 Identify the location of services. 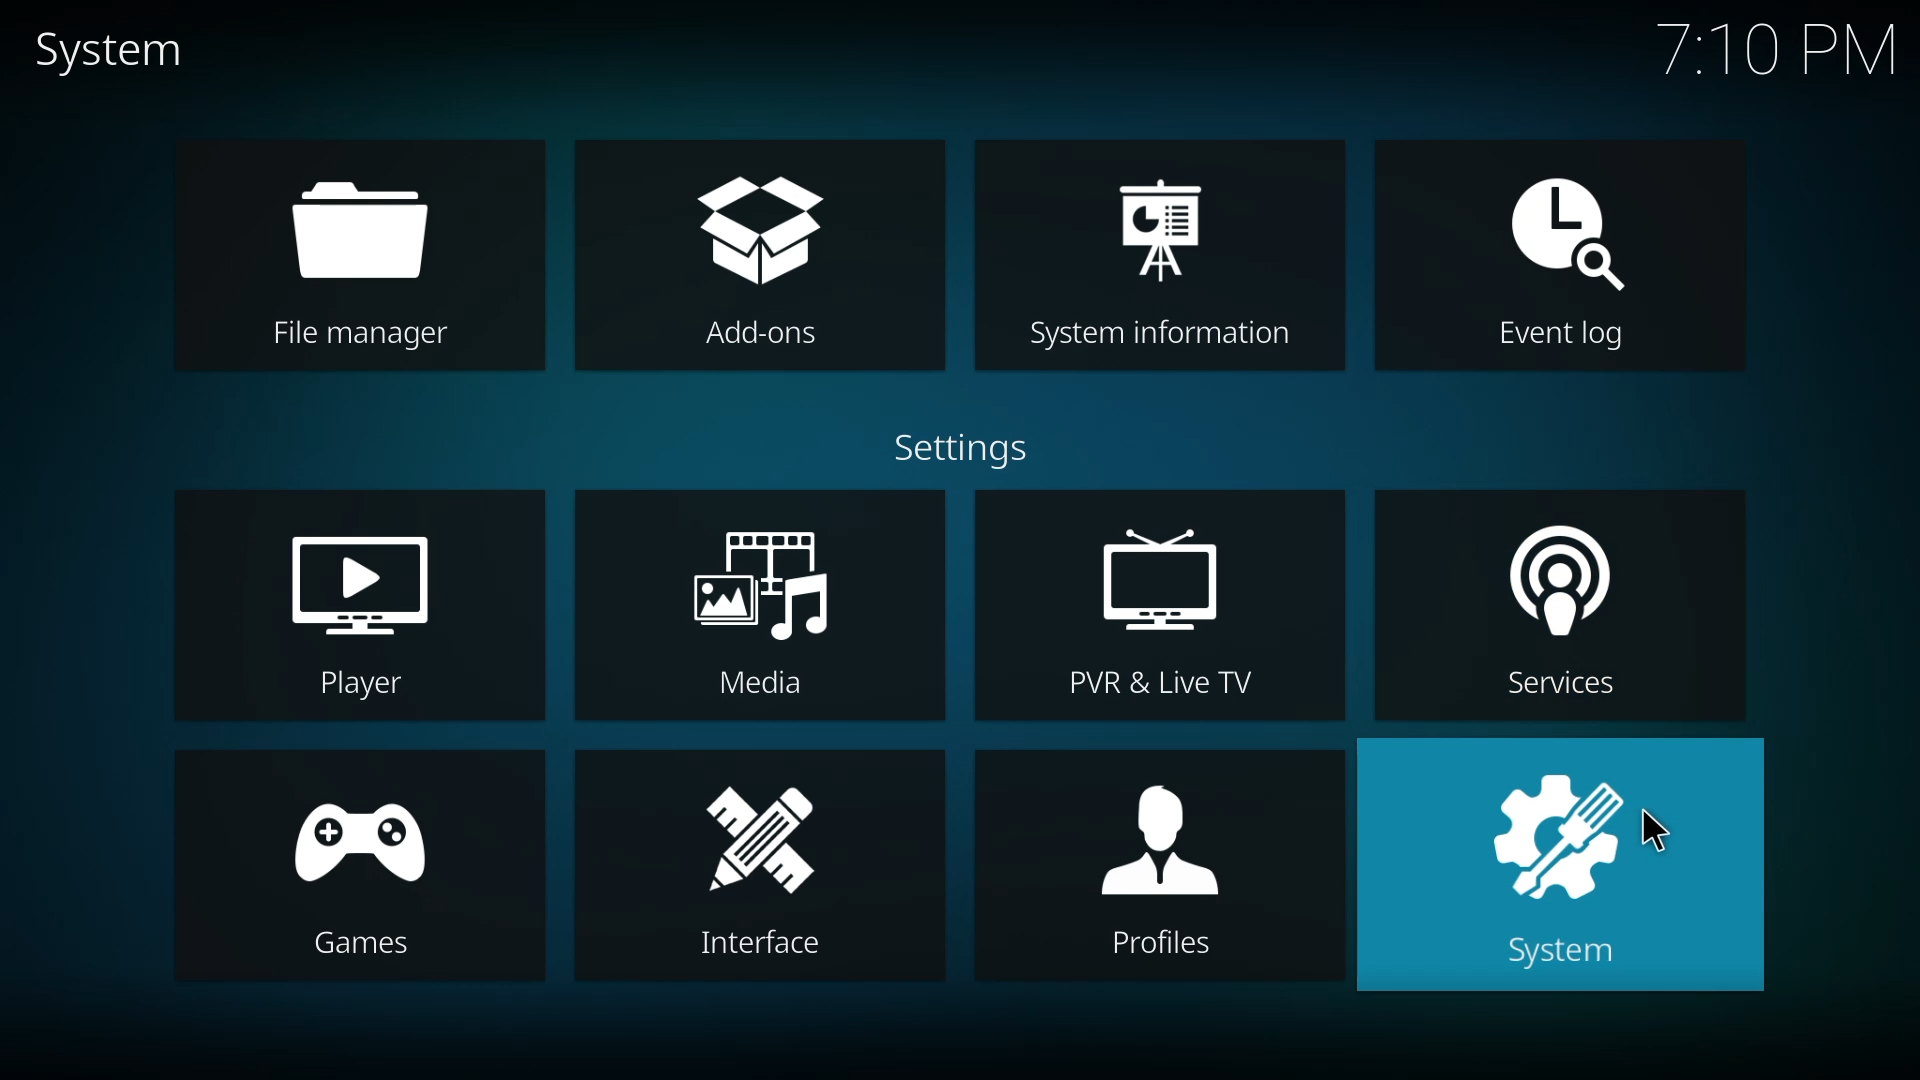
(1558, 604).